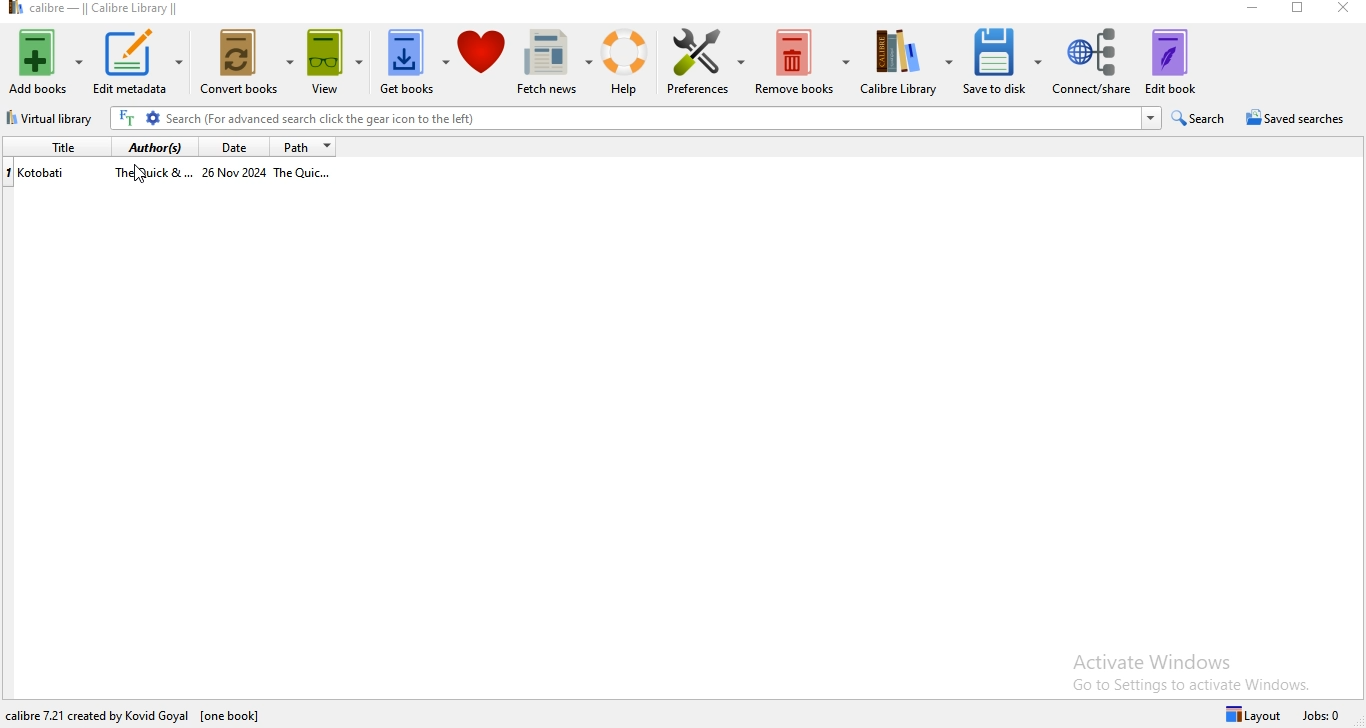 This screenshot has height=728, width=1366. Describe the element at coordinates (413, 62) in the screenshot. I see `get books` at that location.